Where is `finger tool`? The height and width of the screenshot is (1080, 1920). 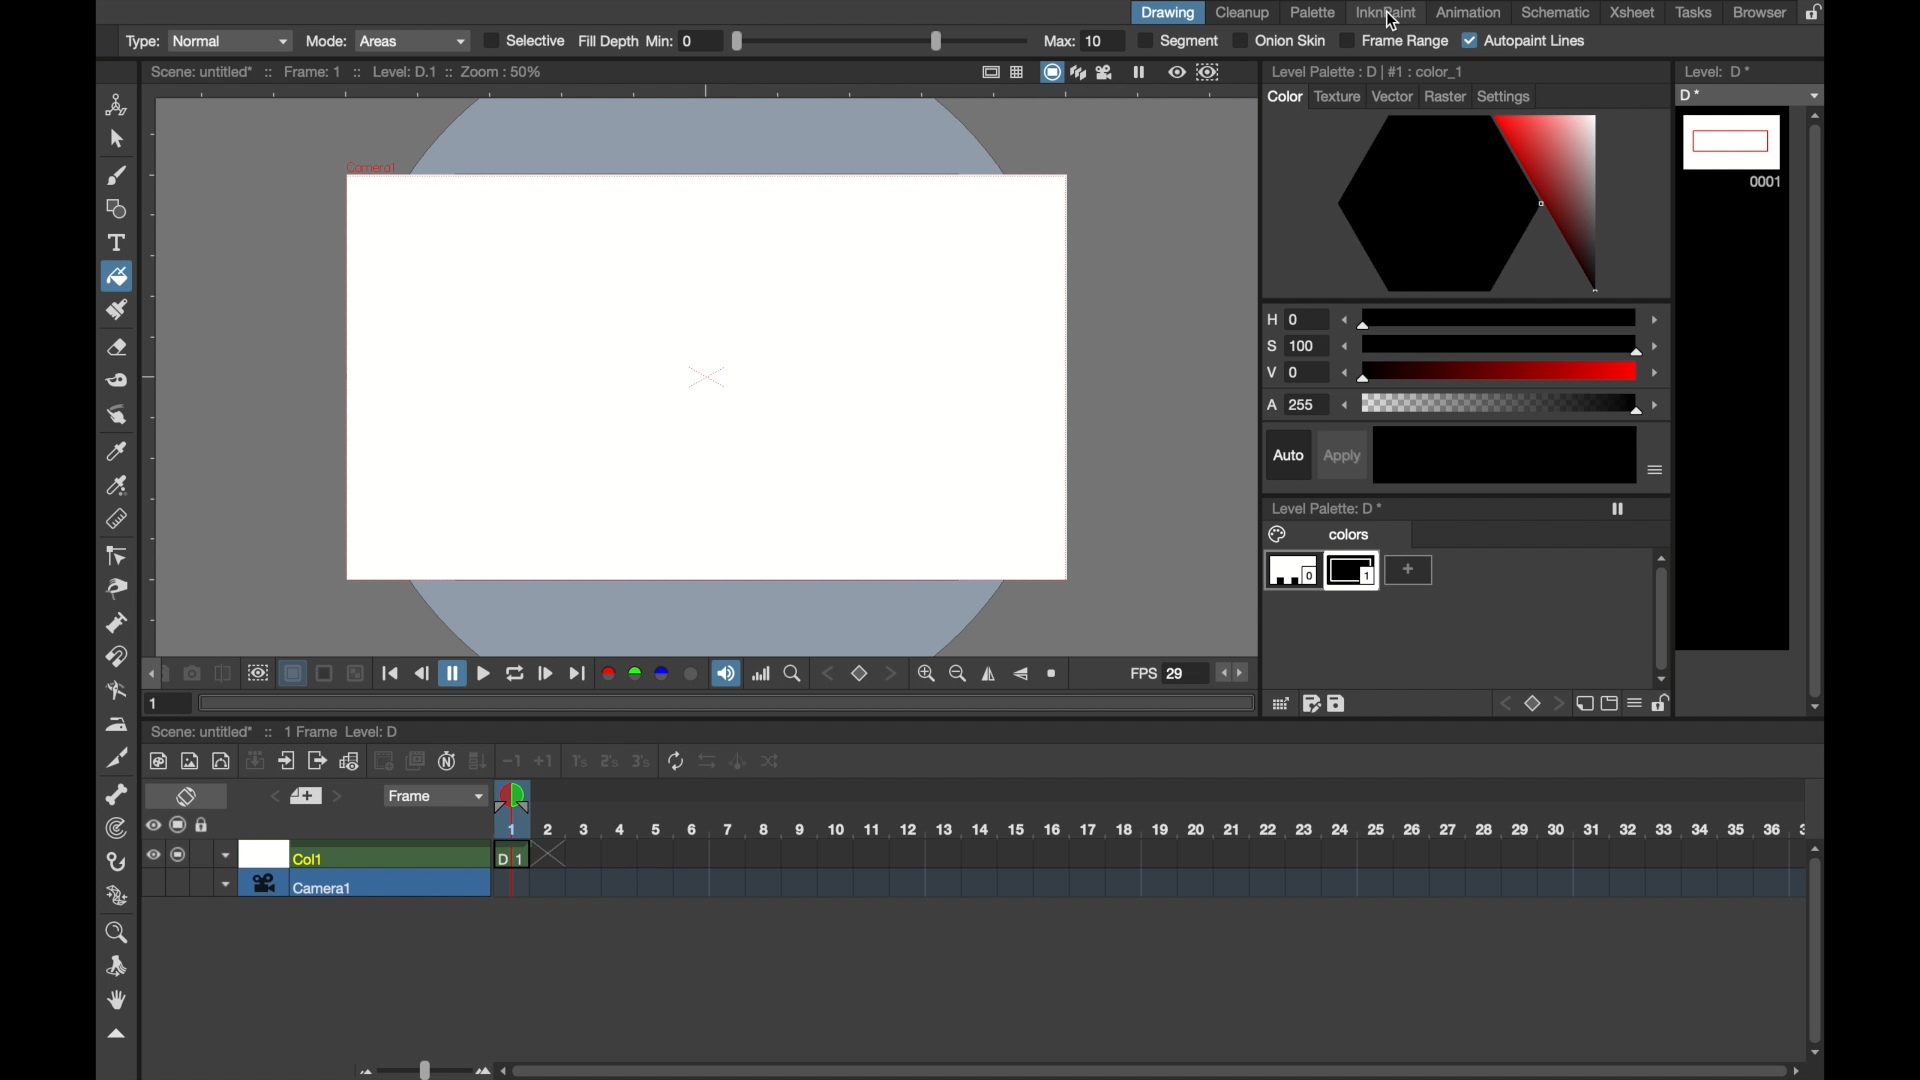 finger tool is located at coordinates (115, 414).